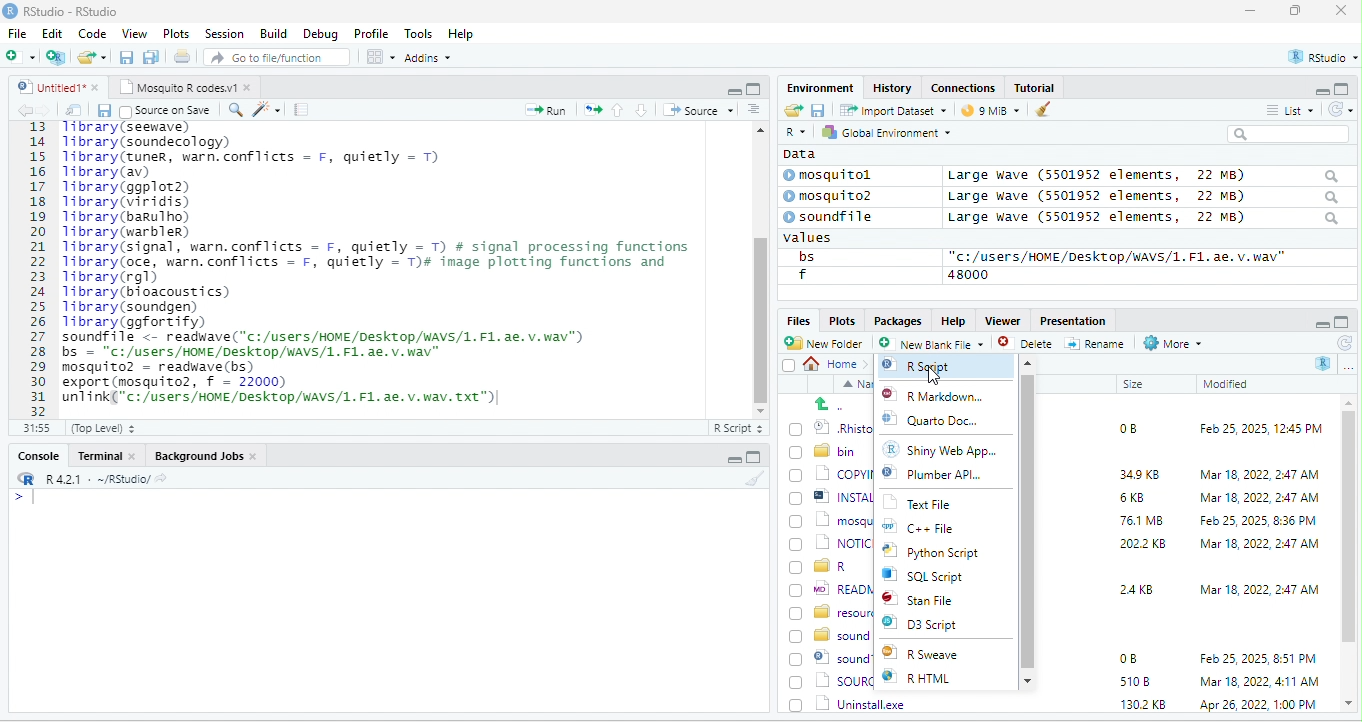 The height and width of the screenshot is (722, 1362). Describe the element at coordinates (153, 58) in the screenshot. I see `save as` at that location.